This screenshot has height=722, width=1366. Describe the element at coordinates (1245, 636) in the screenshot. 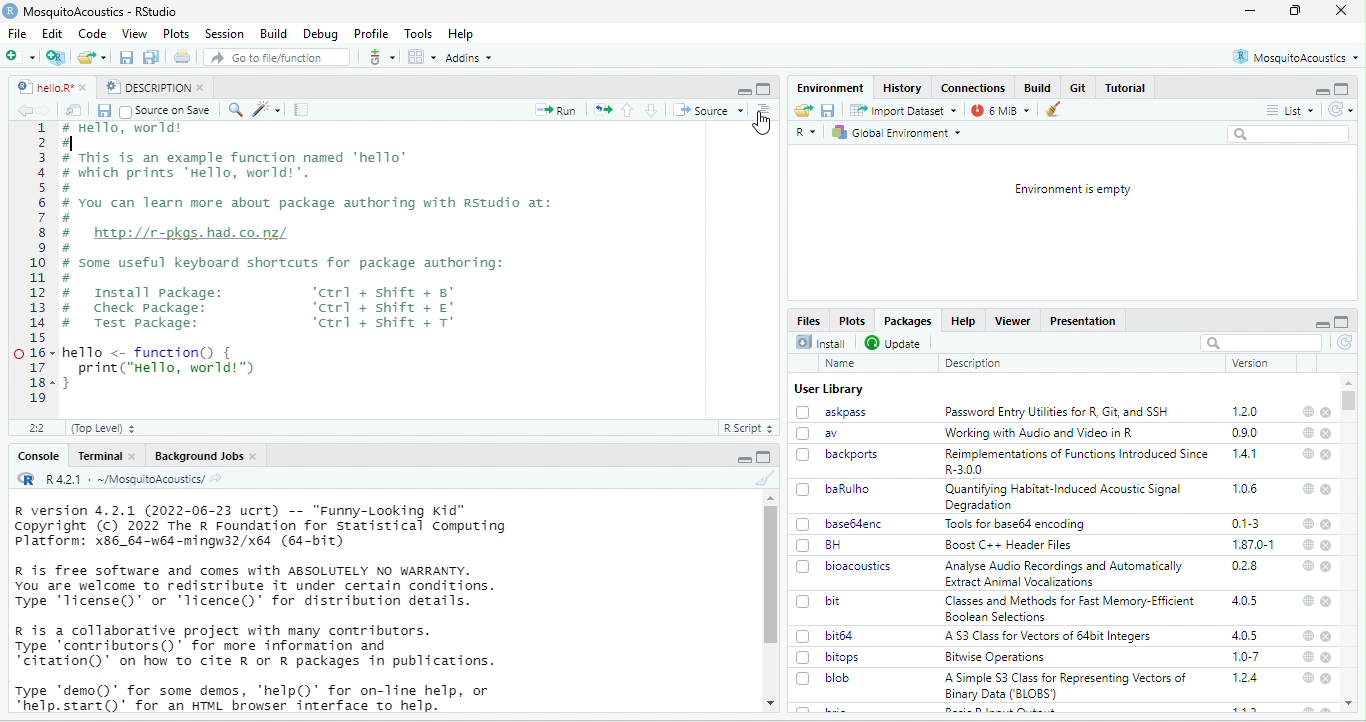

I see `4.0.5` at that location.